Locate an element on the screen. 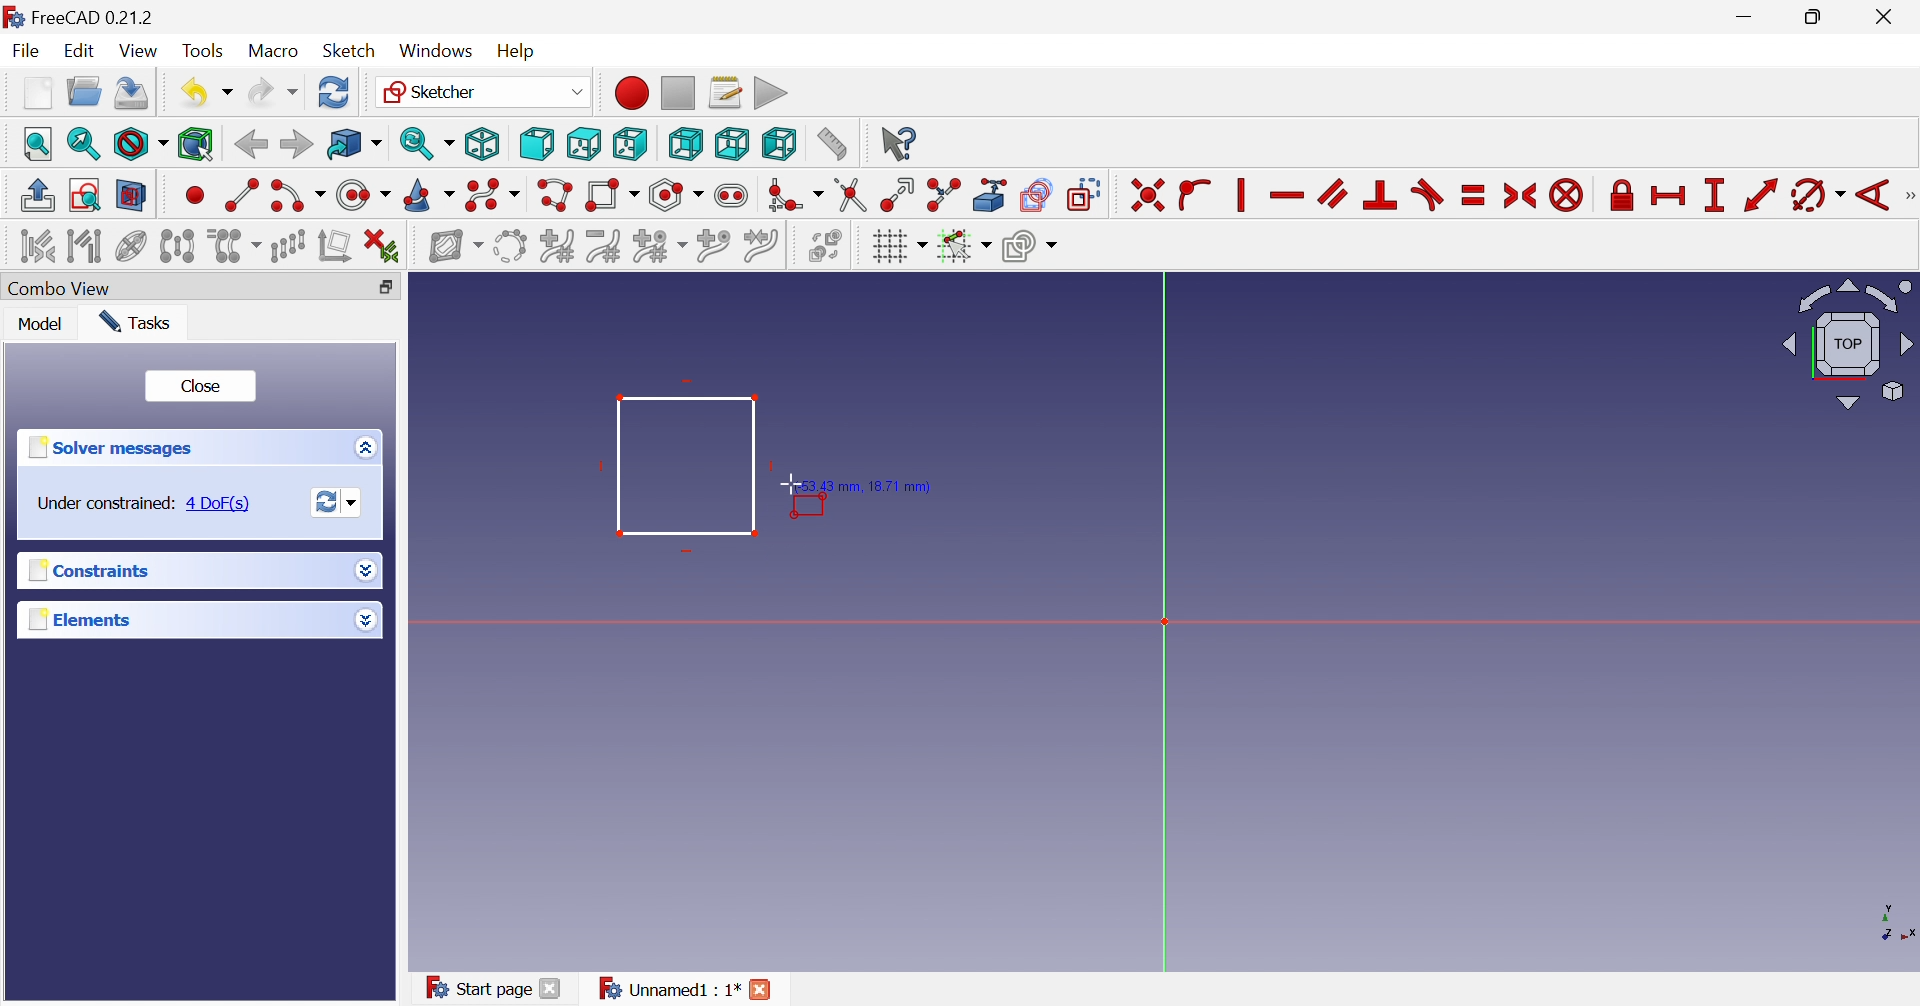  Constrain symmertical is located at coordinates (1521, 196).